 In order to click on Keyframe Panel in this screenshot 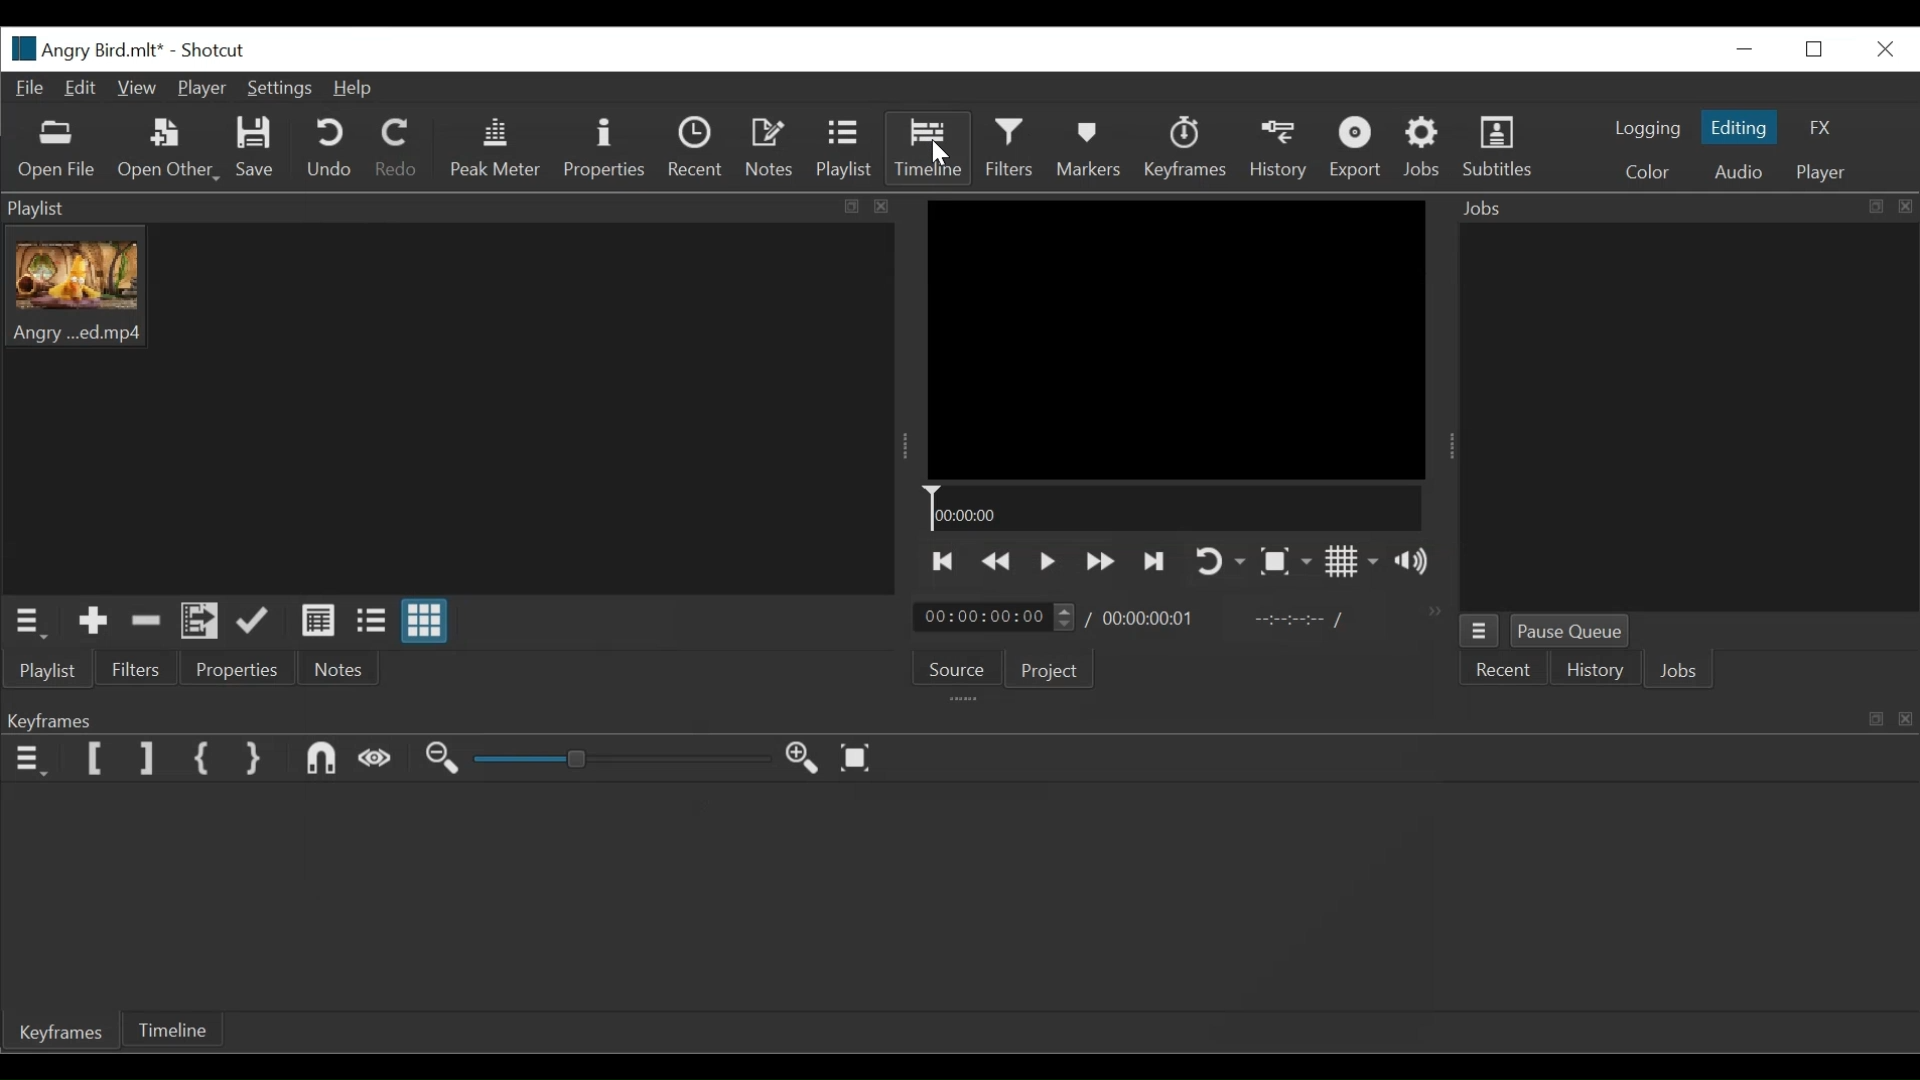, I will do `click(962, 720)`.